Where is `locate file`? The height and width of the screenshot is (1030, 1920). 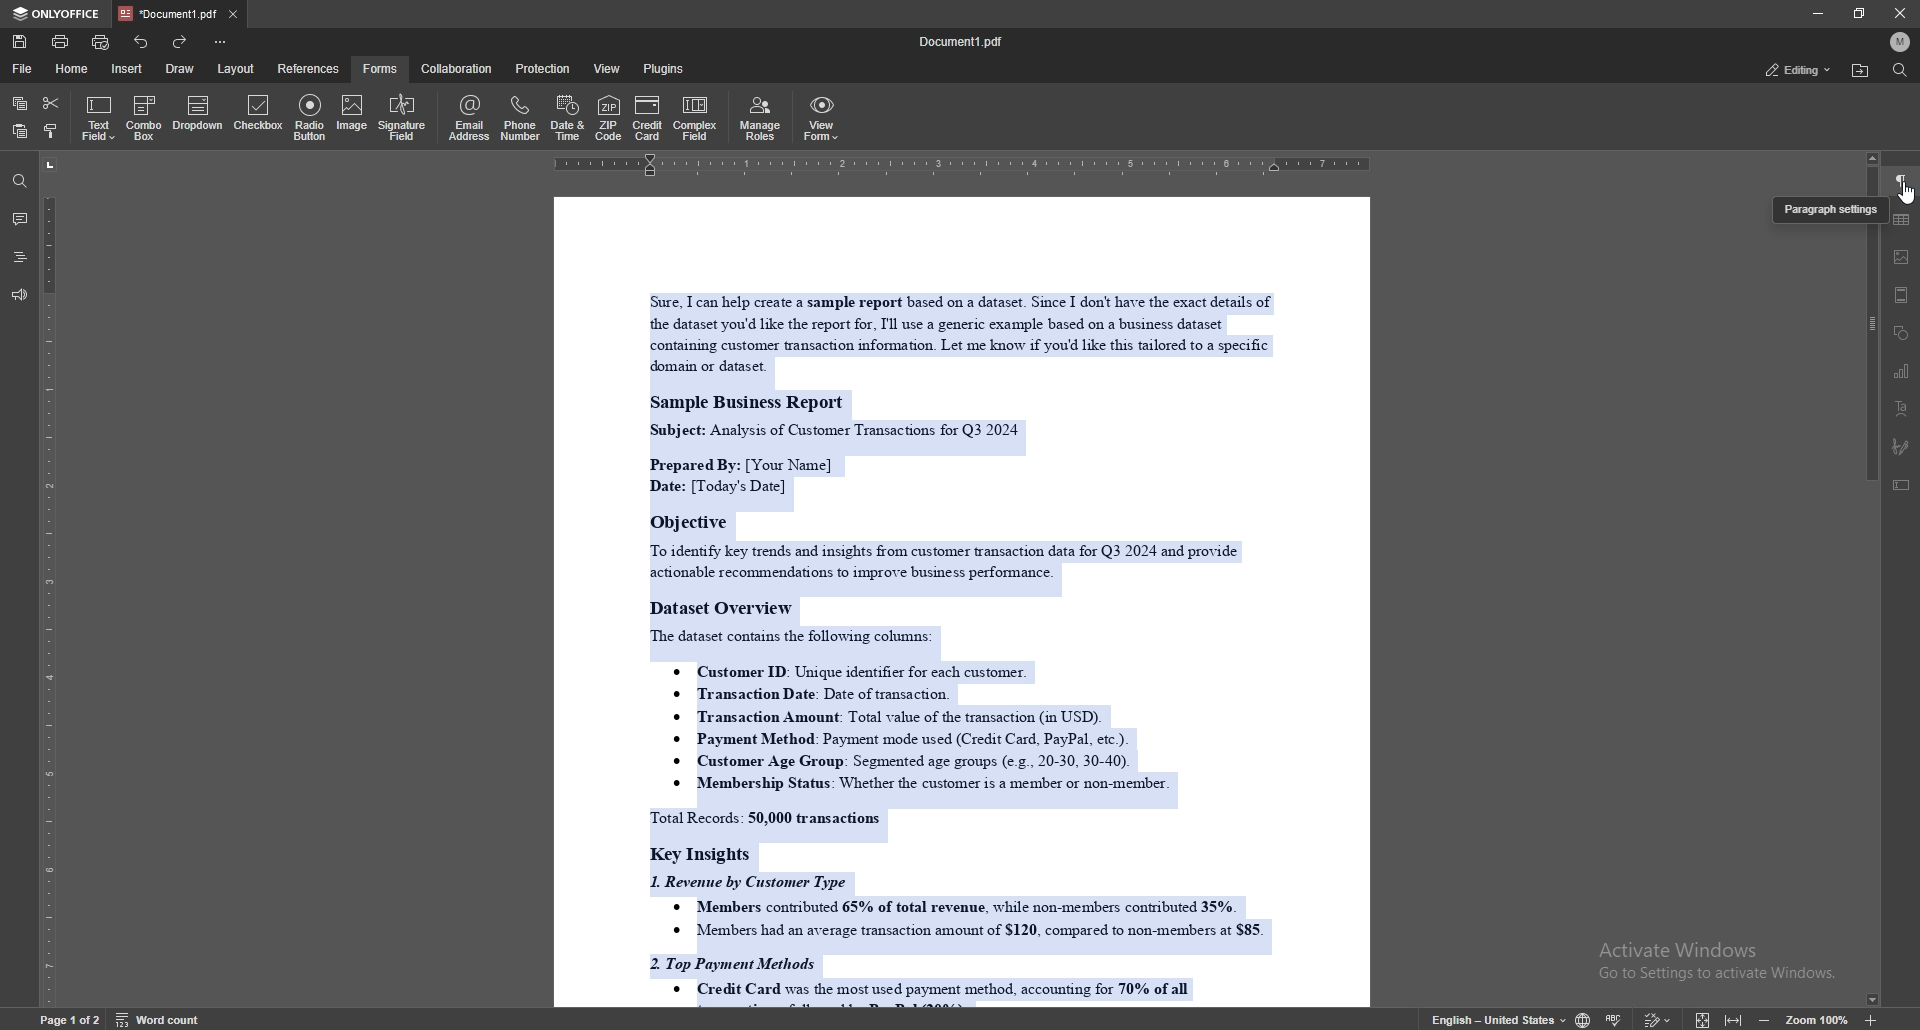 locate file is located at coordinates (1860, 71).